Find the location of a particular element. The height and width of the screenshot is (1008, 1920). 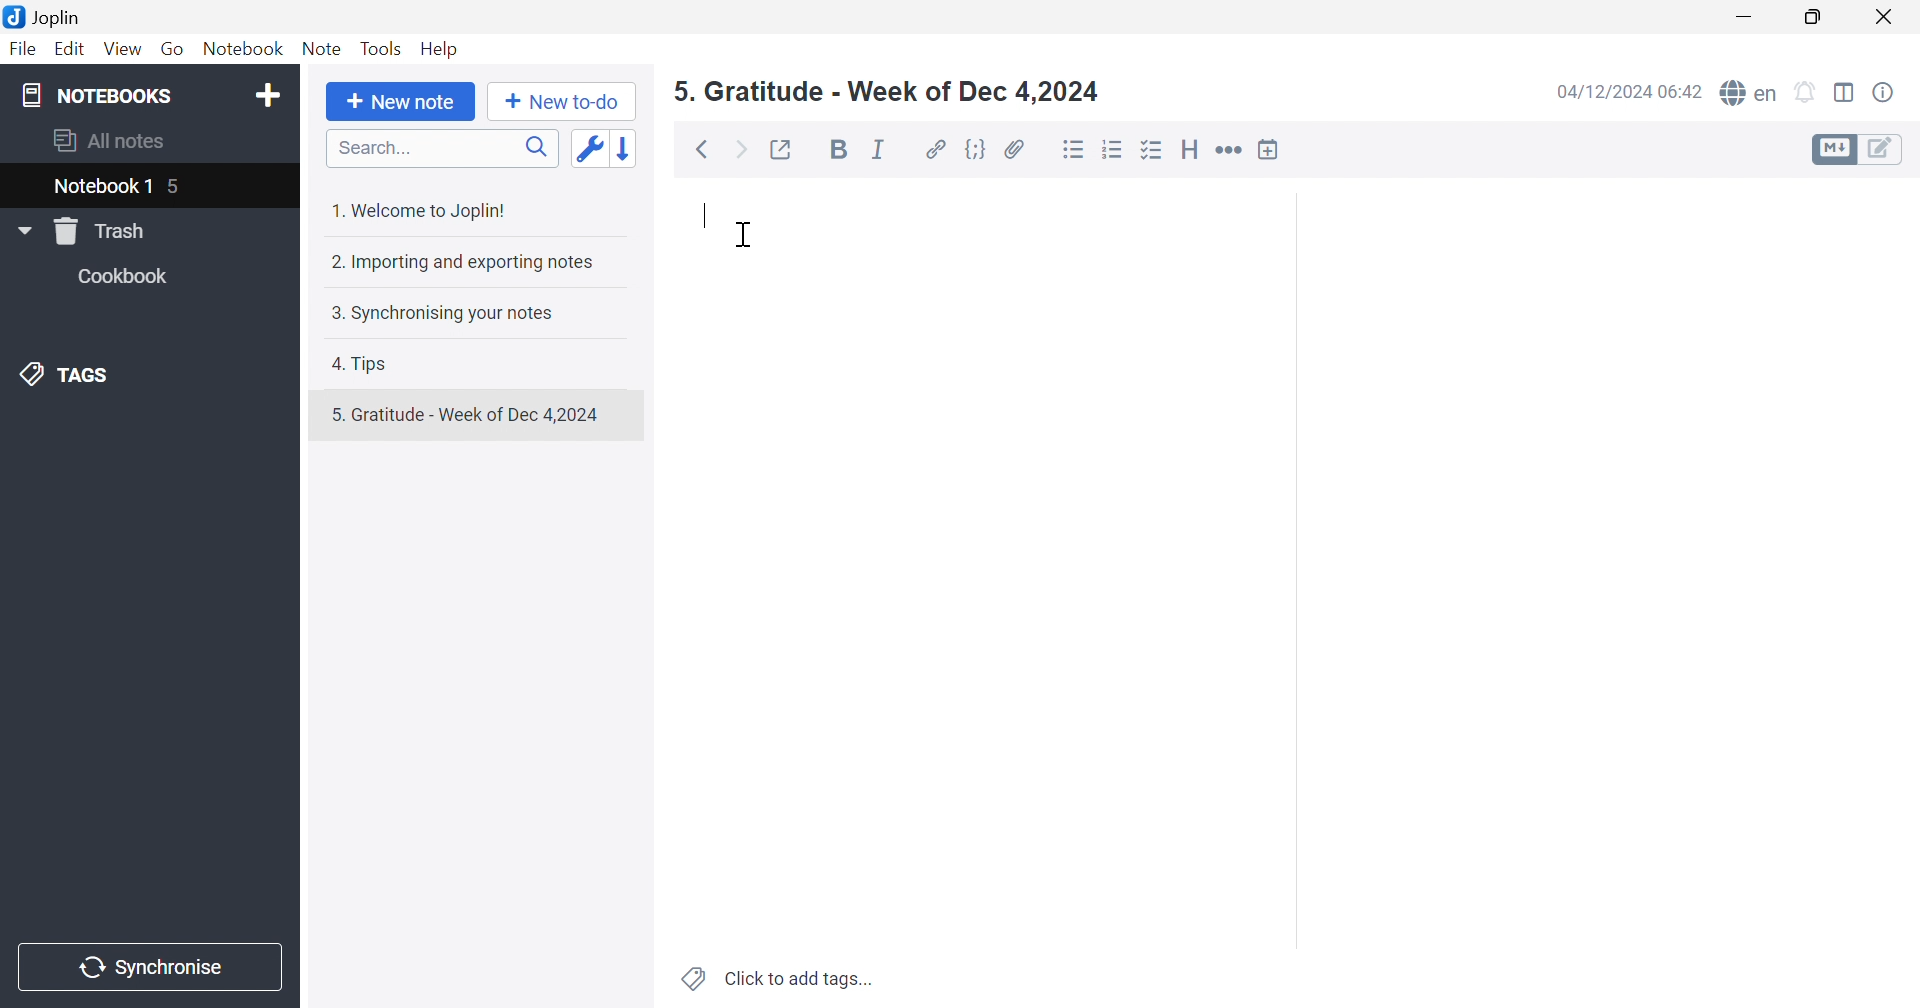

Reverse sort order is located at coordinates (629, 148).